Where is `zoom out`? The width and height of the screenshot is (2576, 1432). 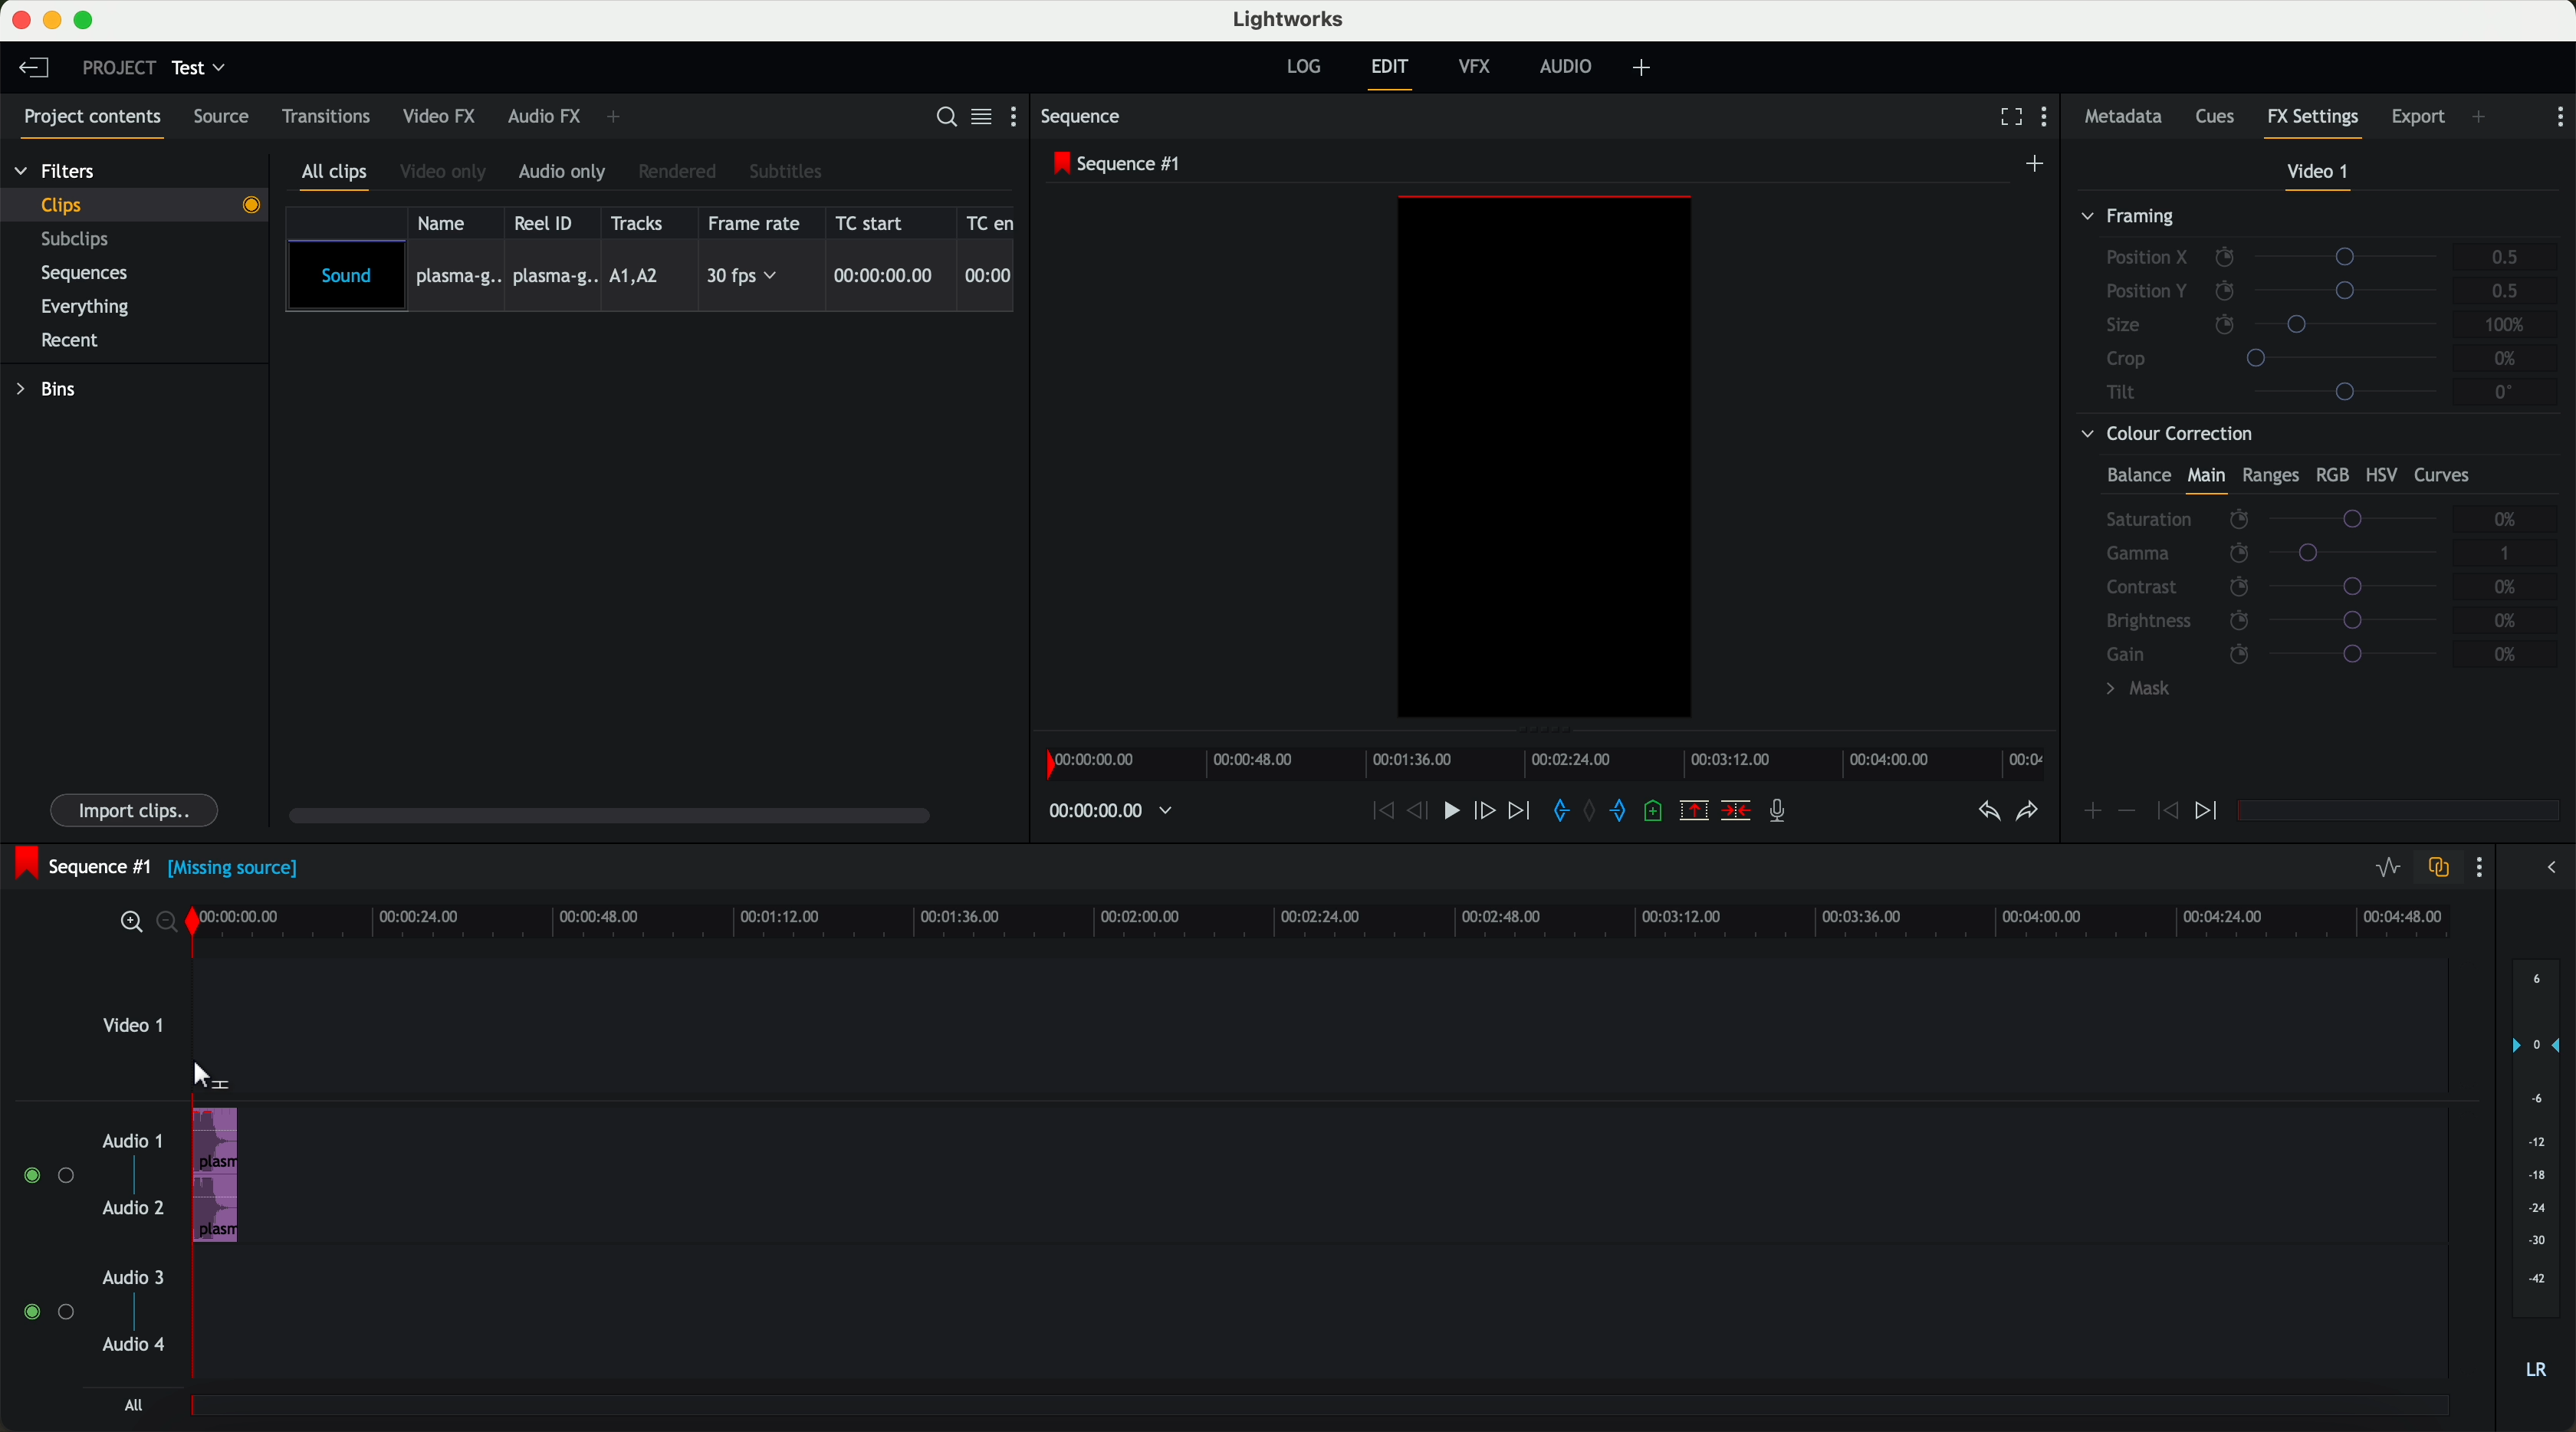
zoom out is located at coordinates (172, 926).